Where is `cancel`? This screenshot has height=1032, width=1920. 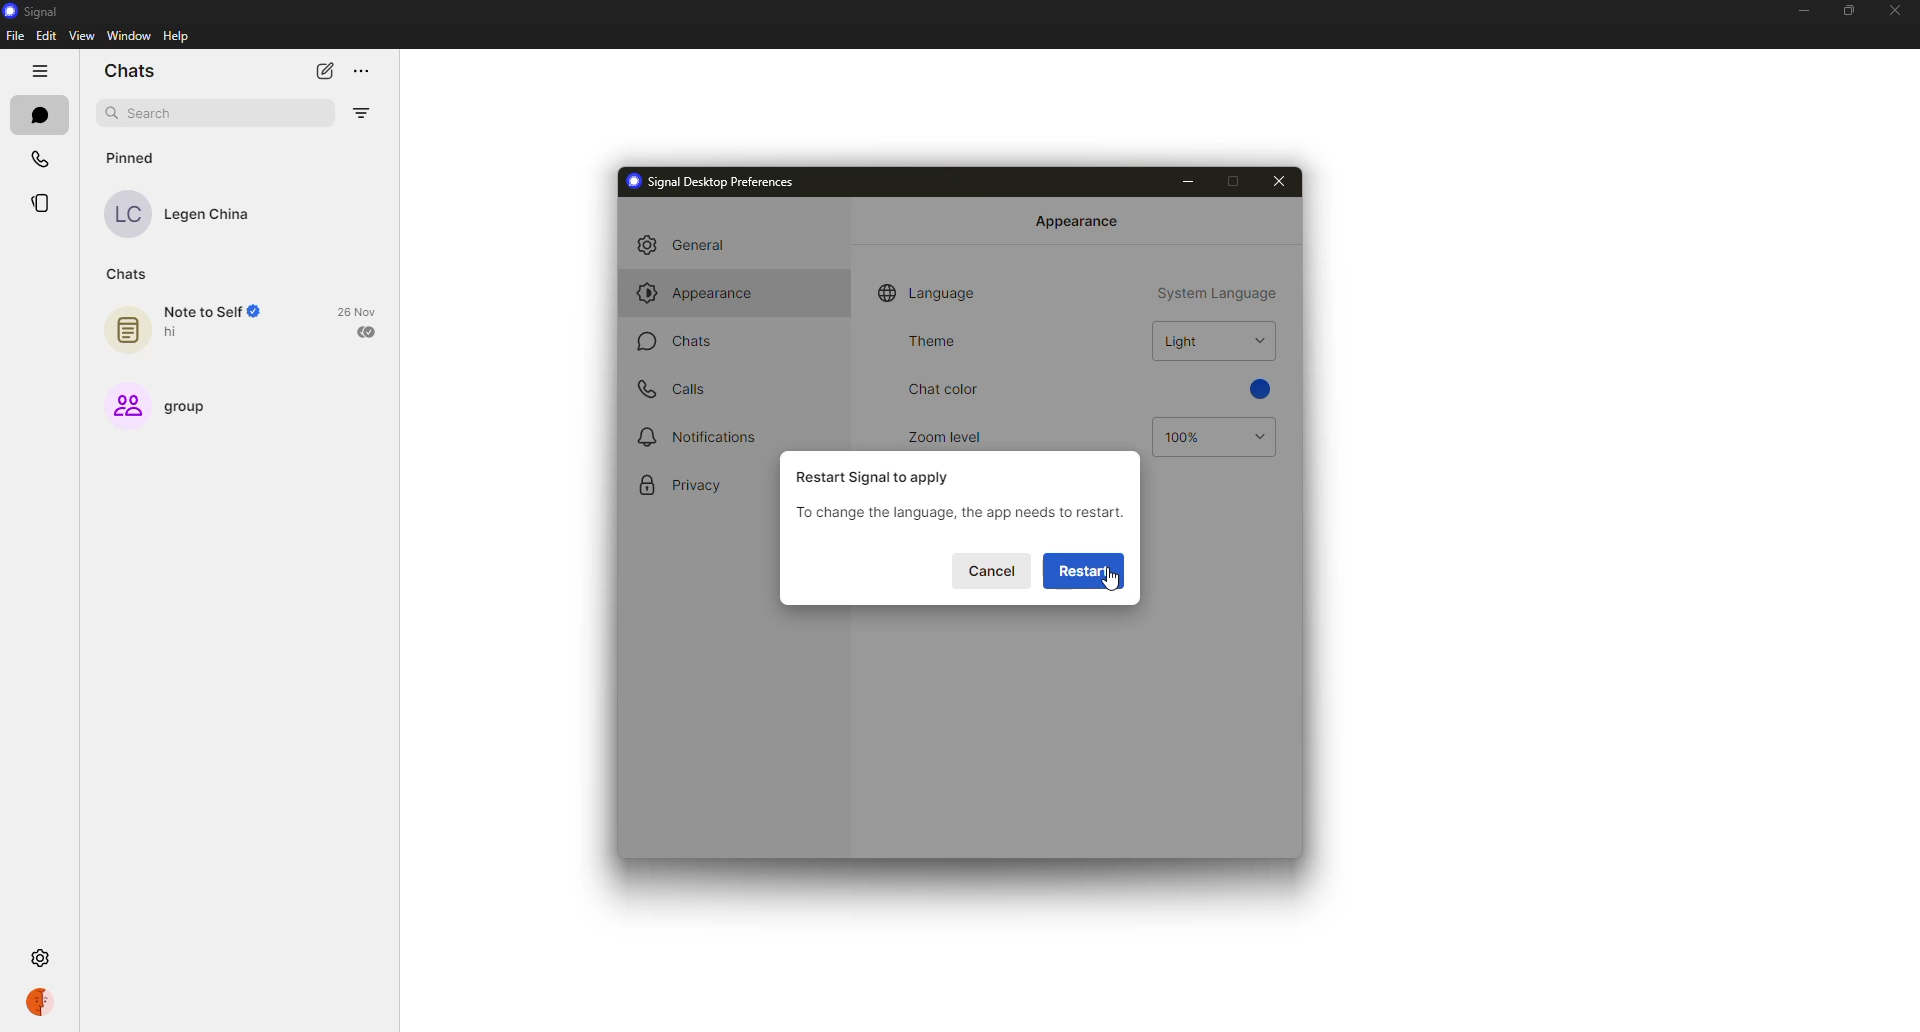 cancel is located at coordinates (993, 569).